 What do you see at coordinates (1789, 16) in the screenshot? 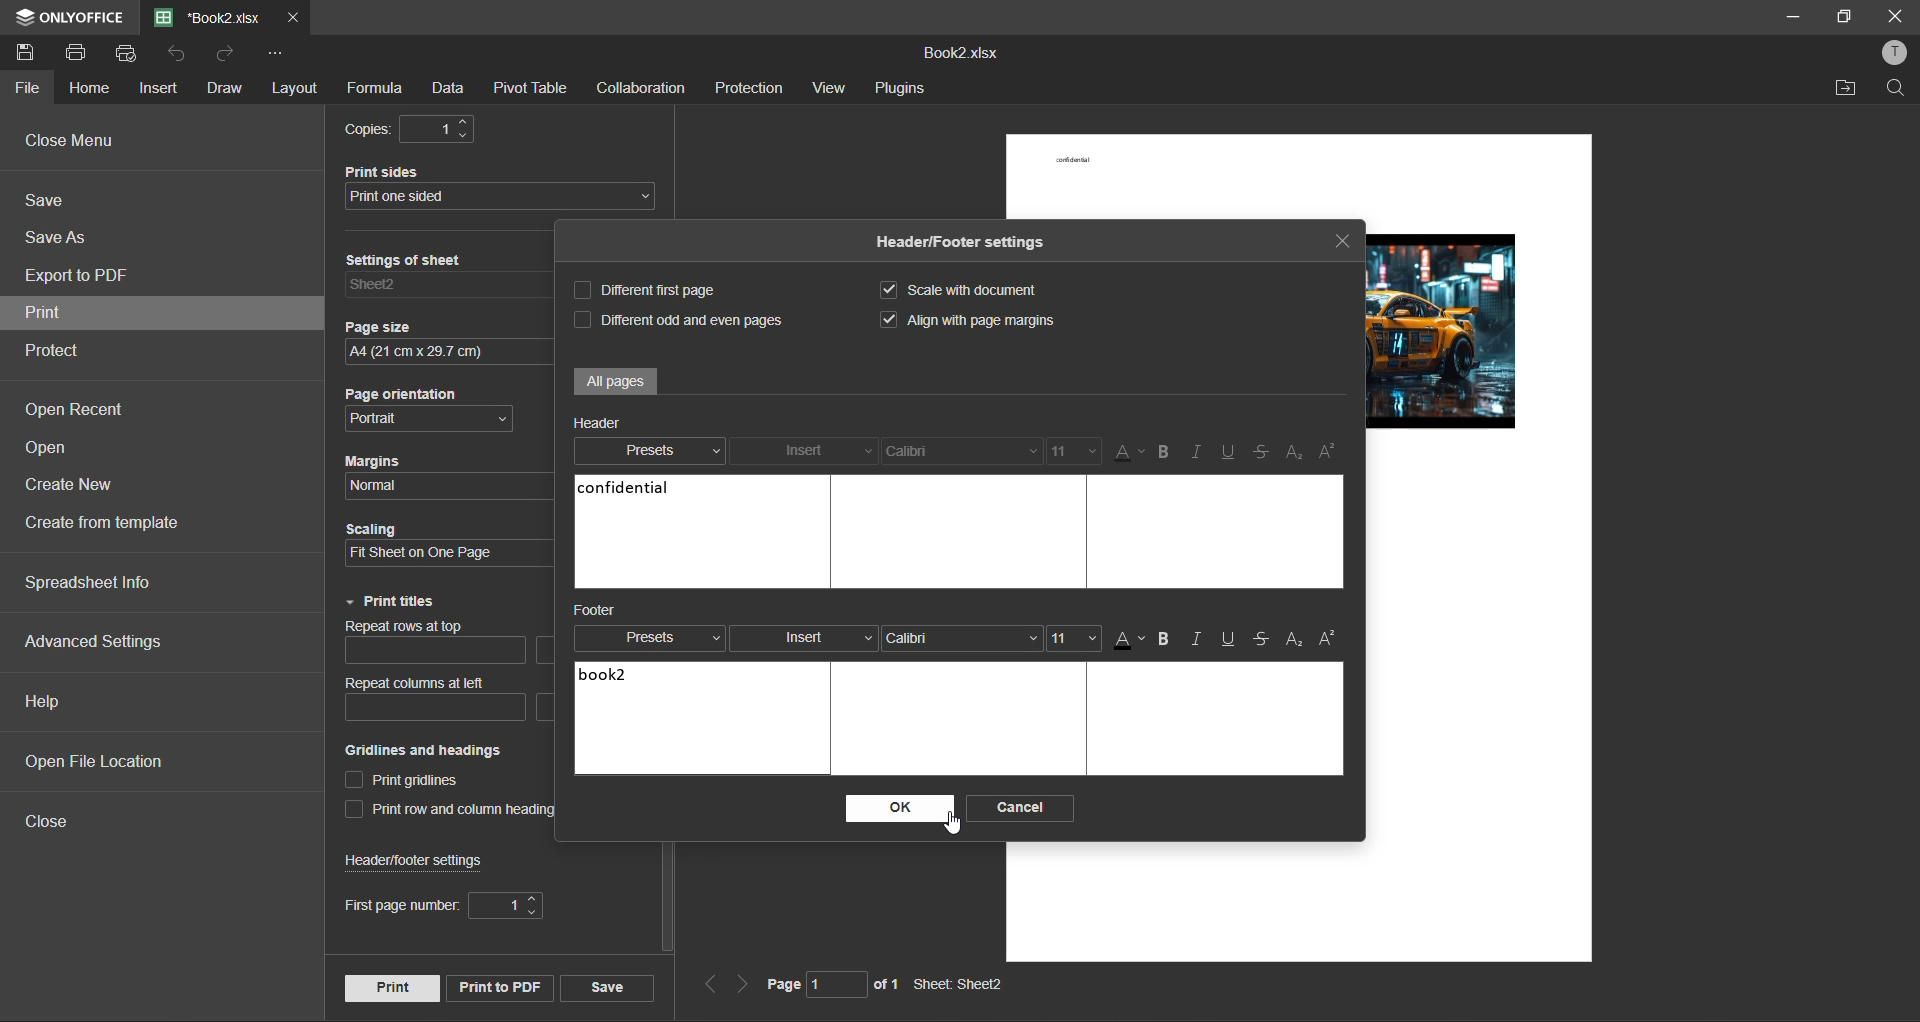
I see `minimize` at bounding box center [1789, 16].